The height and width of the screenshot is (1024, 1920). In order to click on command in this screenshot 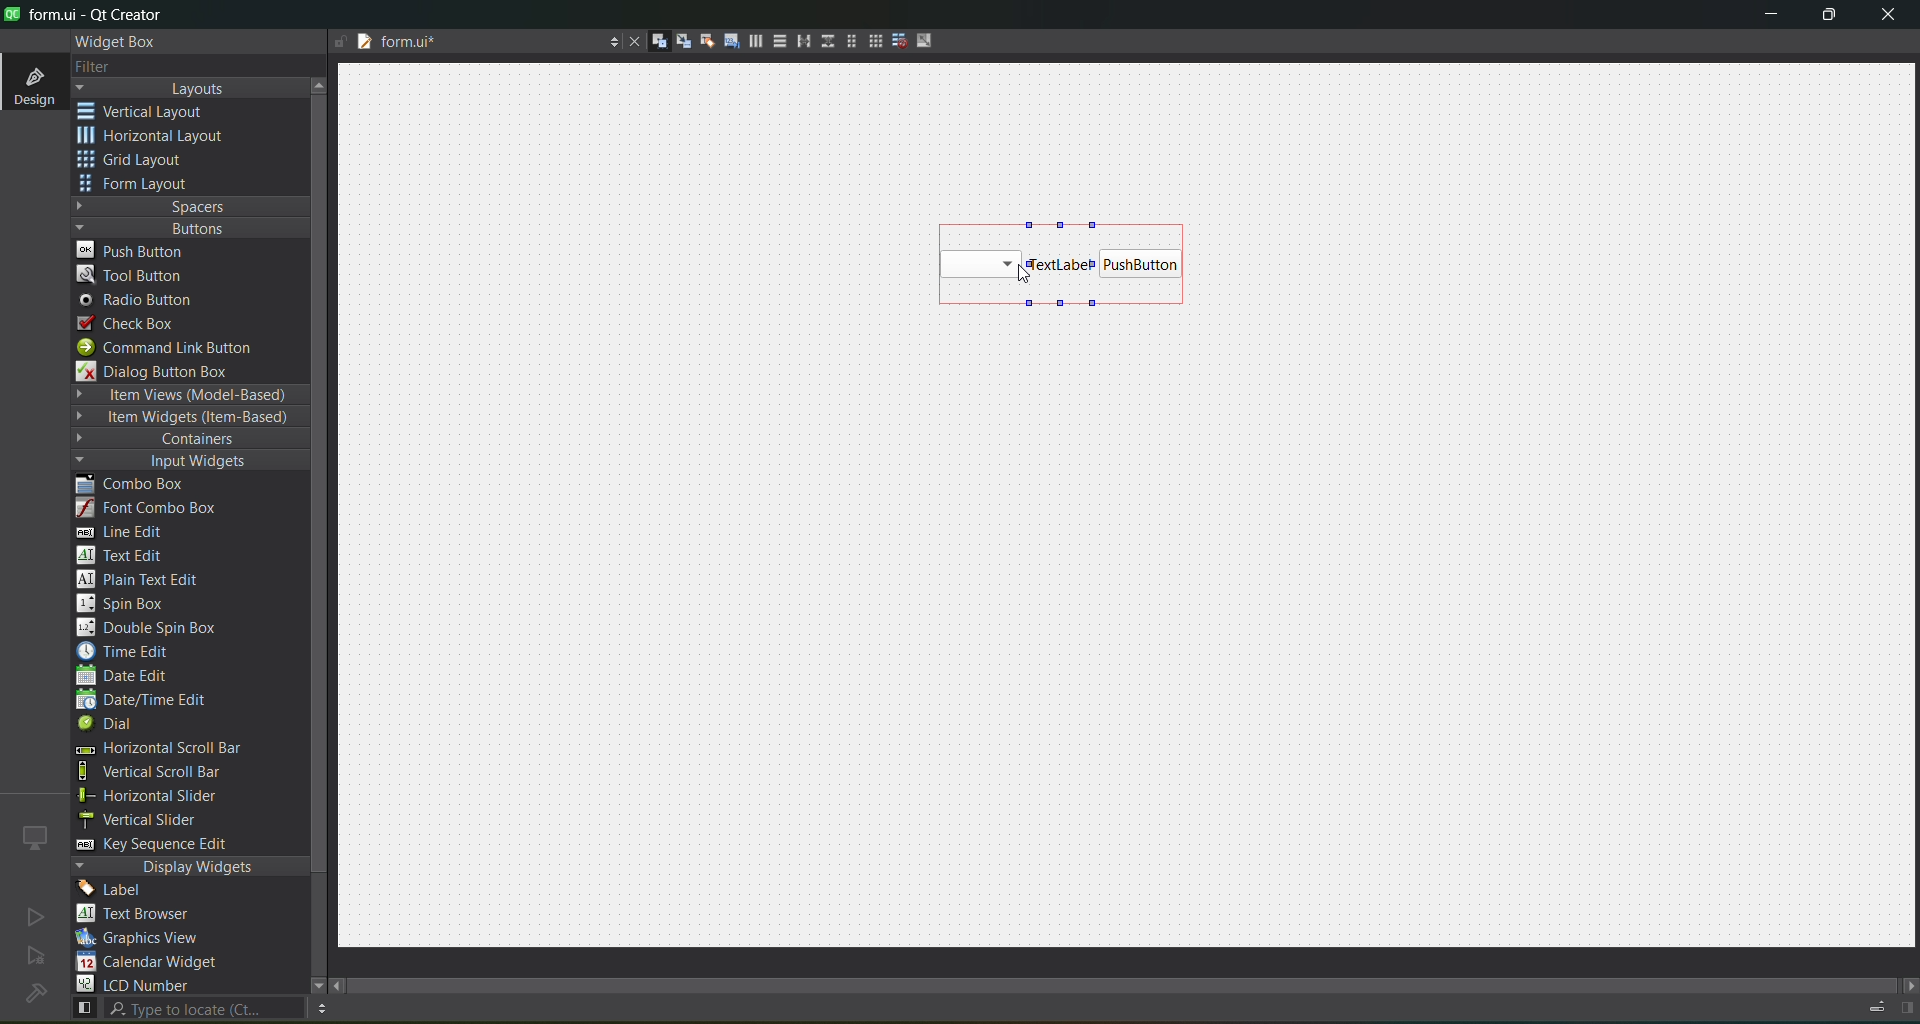, I will do `click(178, 350)`.